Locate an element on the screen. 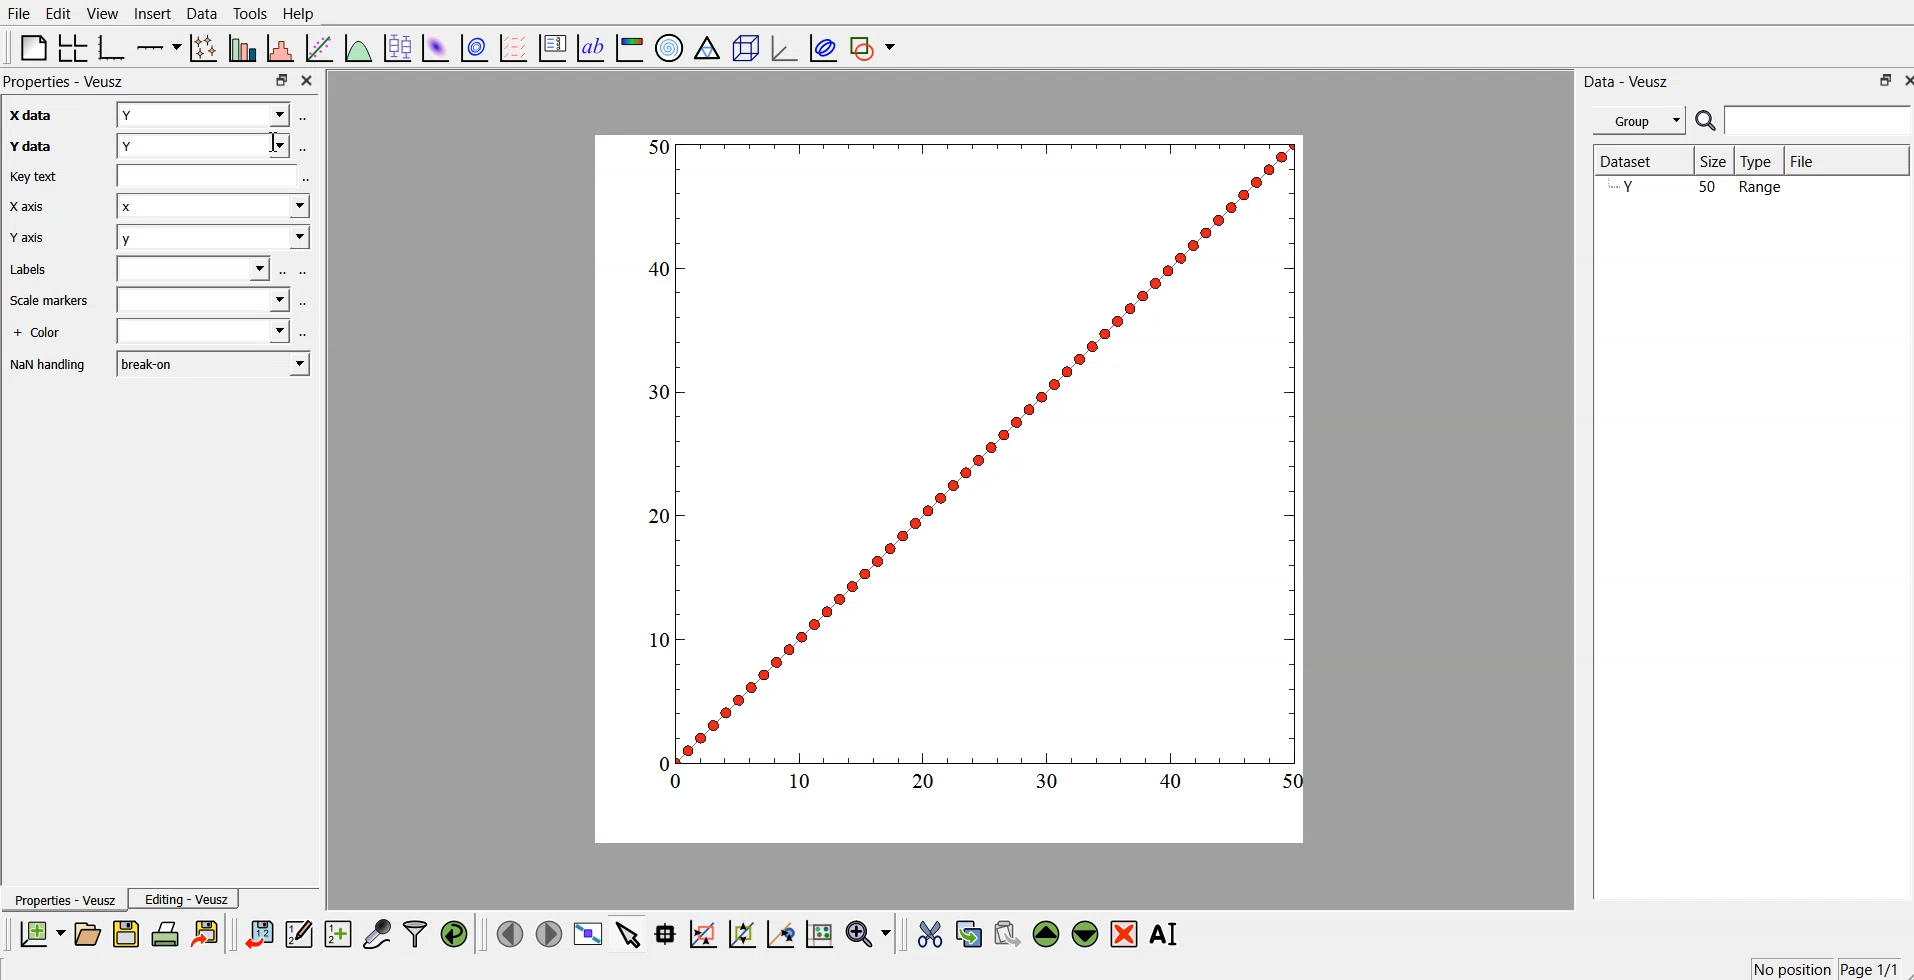 This screenshot has width=1914, height=980. select items is located at coordinates (627, 936).